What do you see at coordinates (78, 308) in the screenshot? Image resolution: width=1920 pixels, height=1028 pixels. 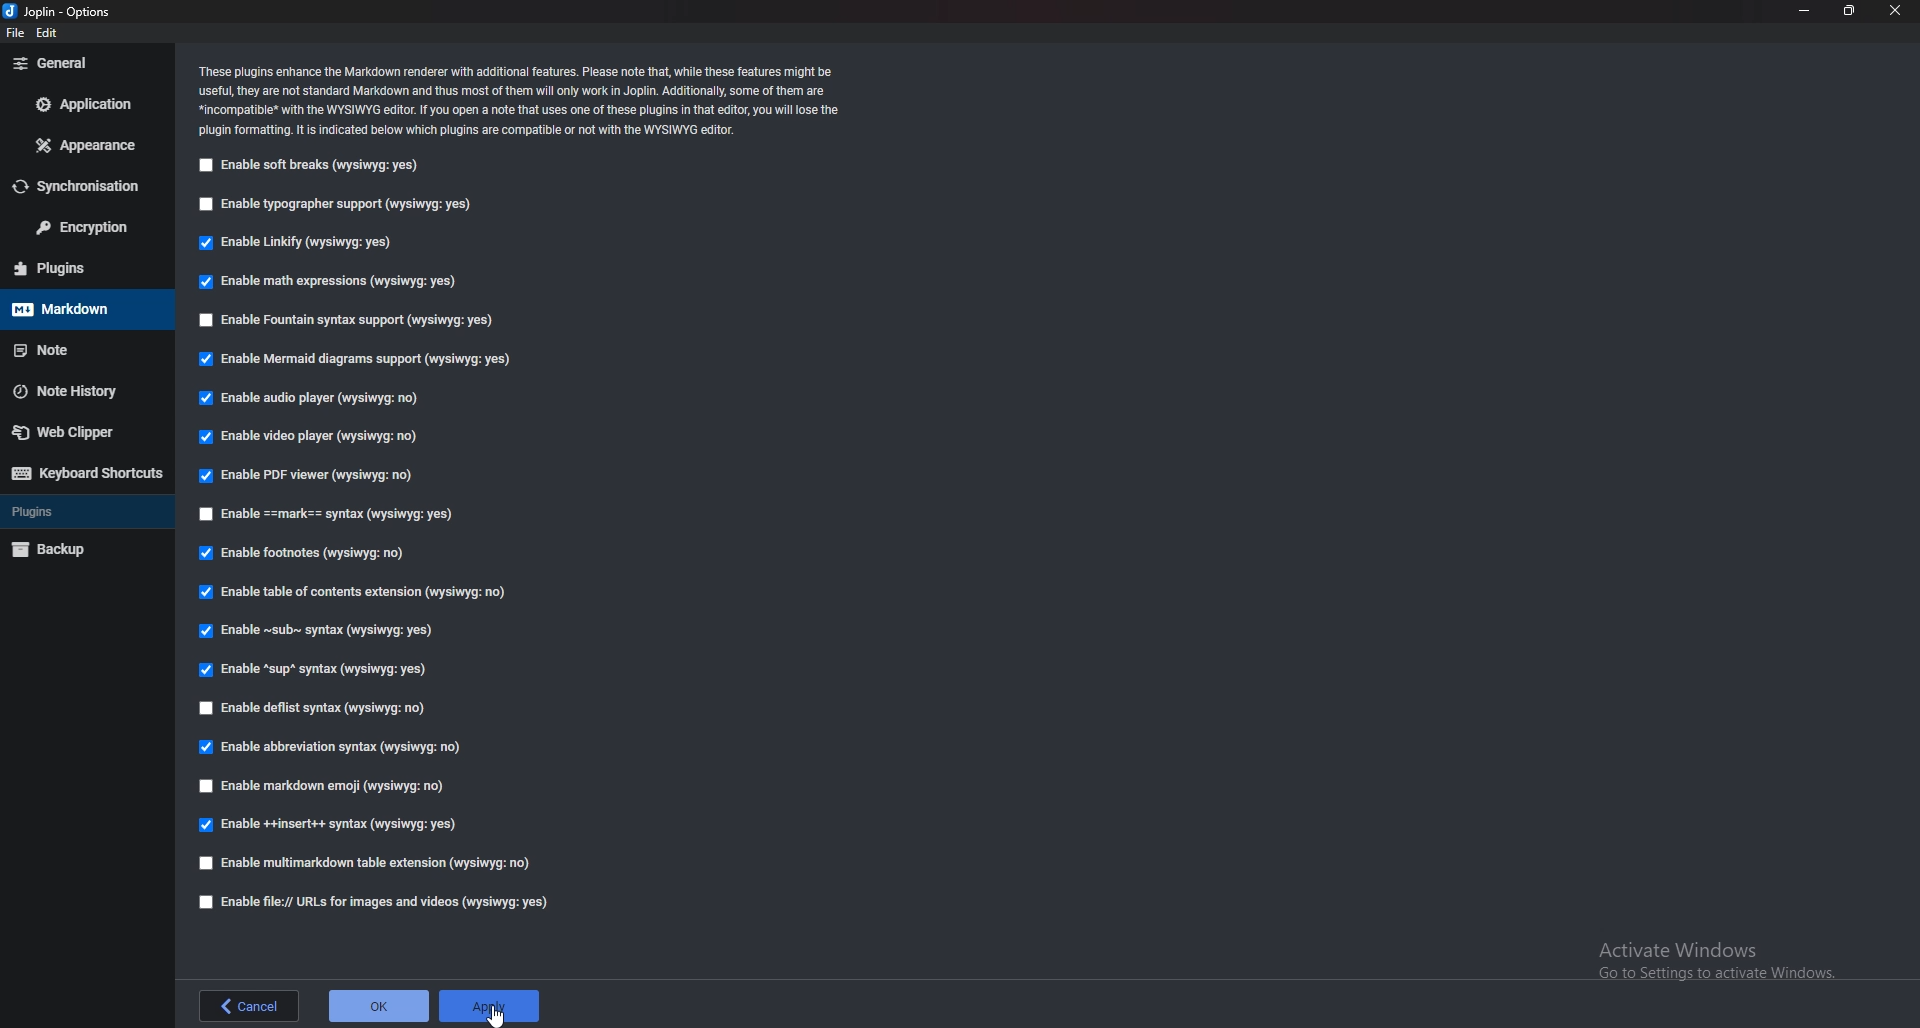 I see `Mark down` at bounding box center [78, 308].